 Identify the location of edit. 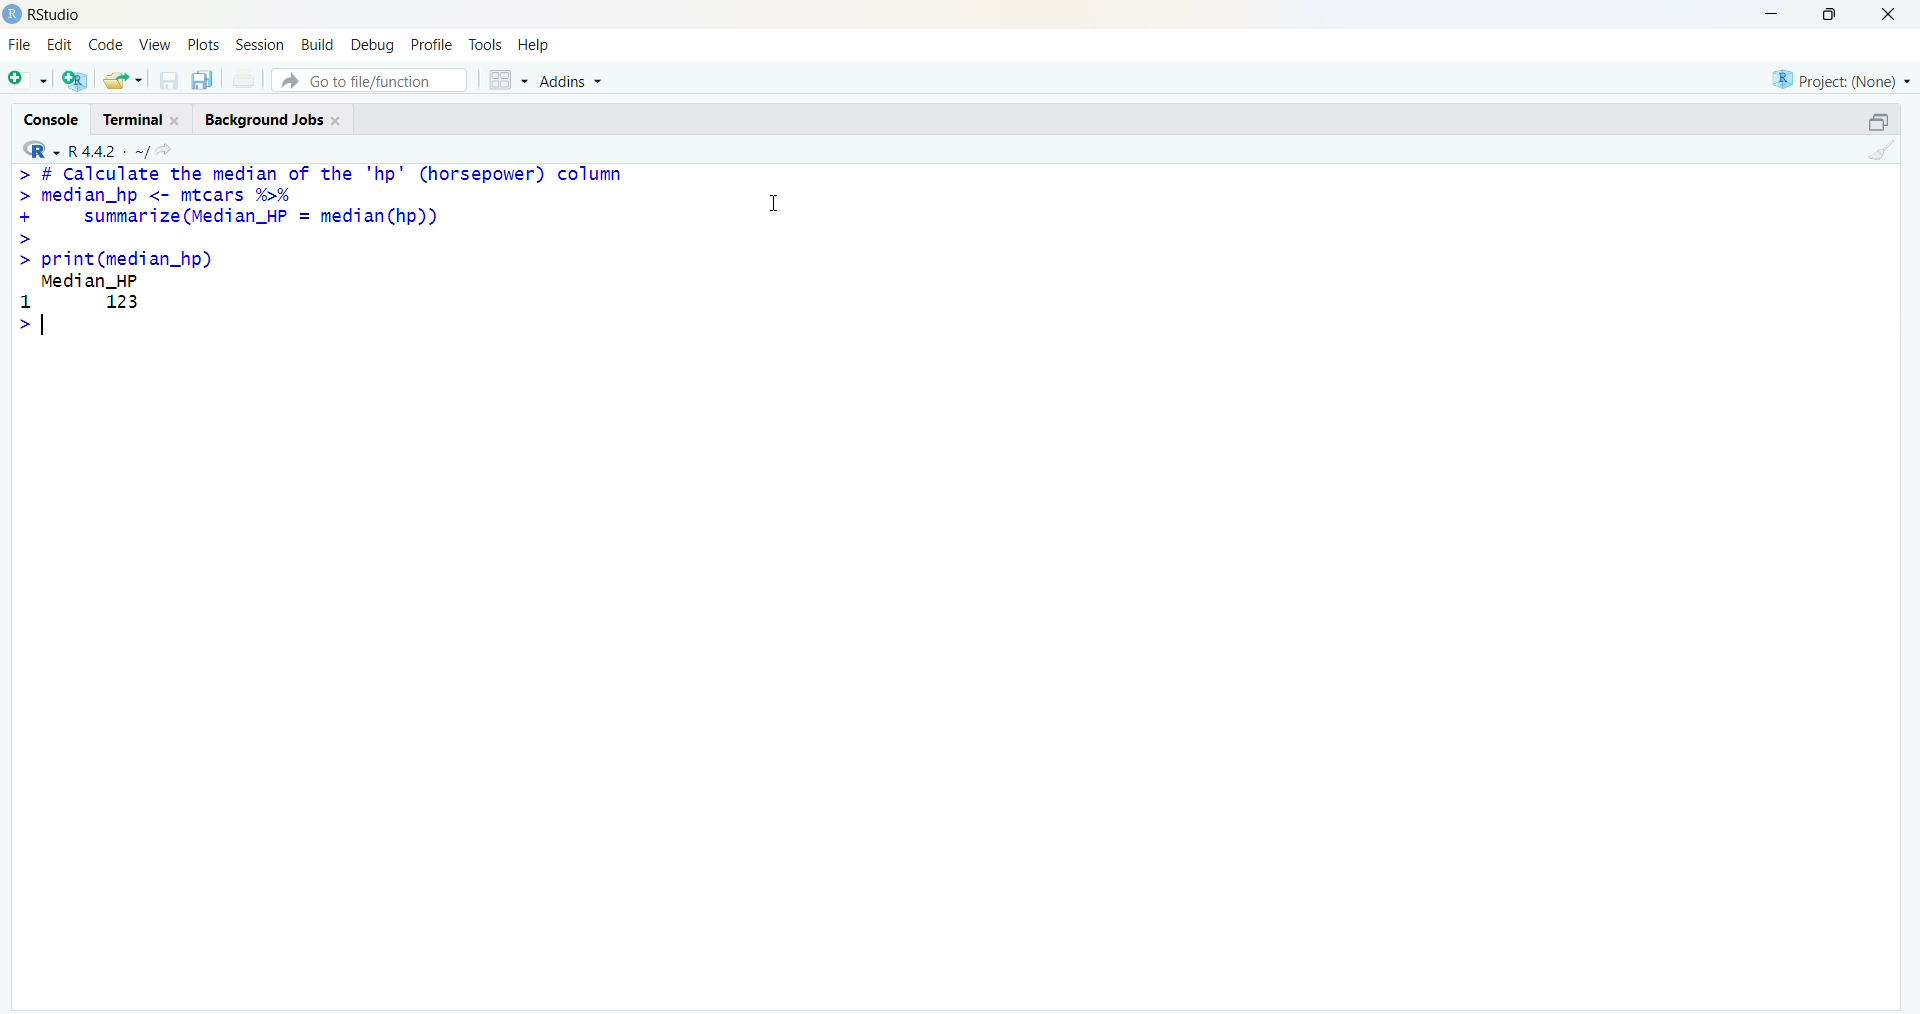
(59, 44).